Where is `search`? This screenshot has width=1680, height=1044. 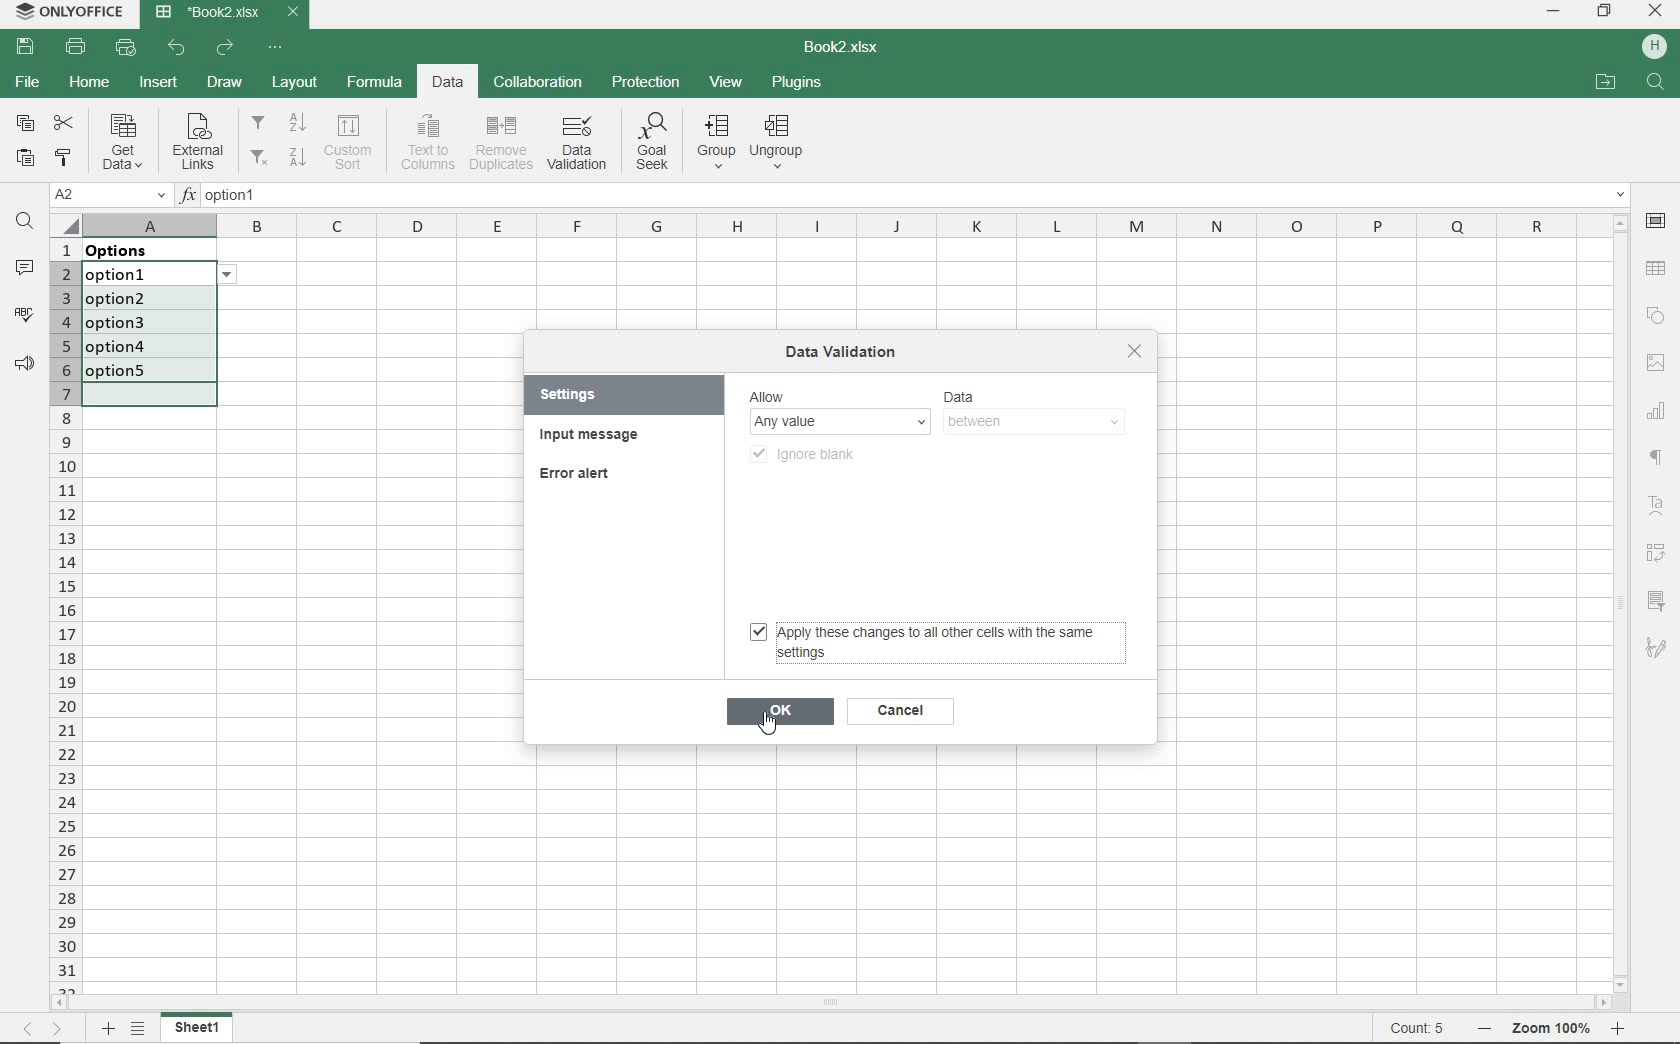 search is located at coordinates (1657, 84).